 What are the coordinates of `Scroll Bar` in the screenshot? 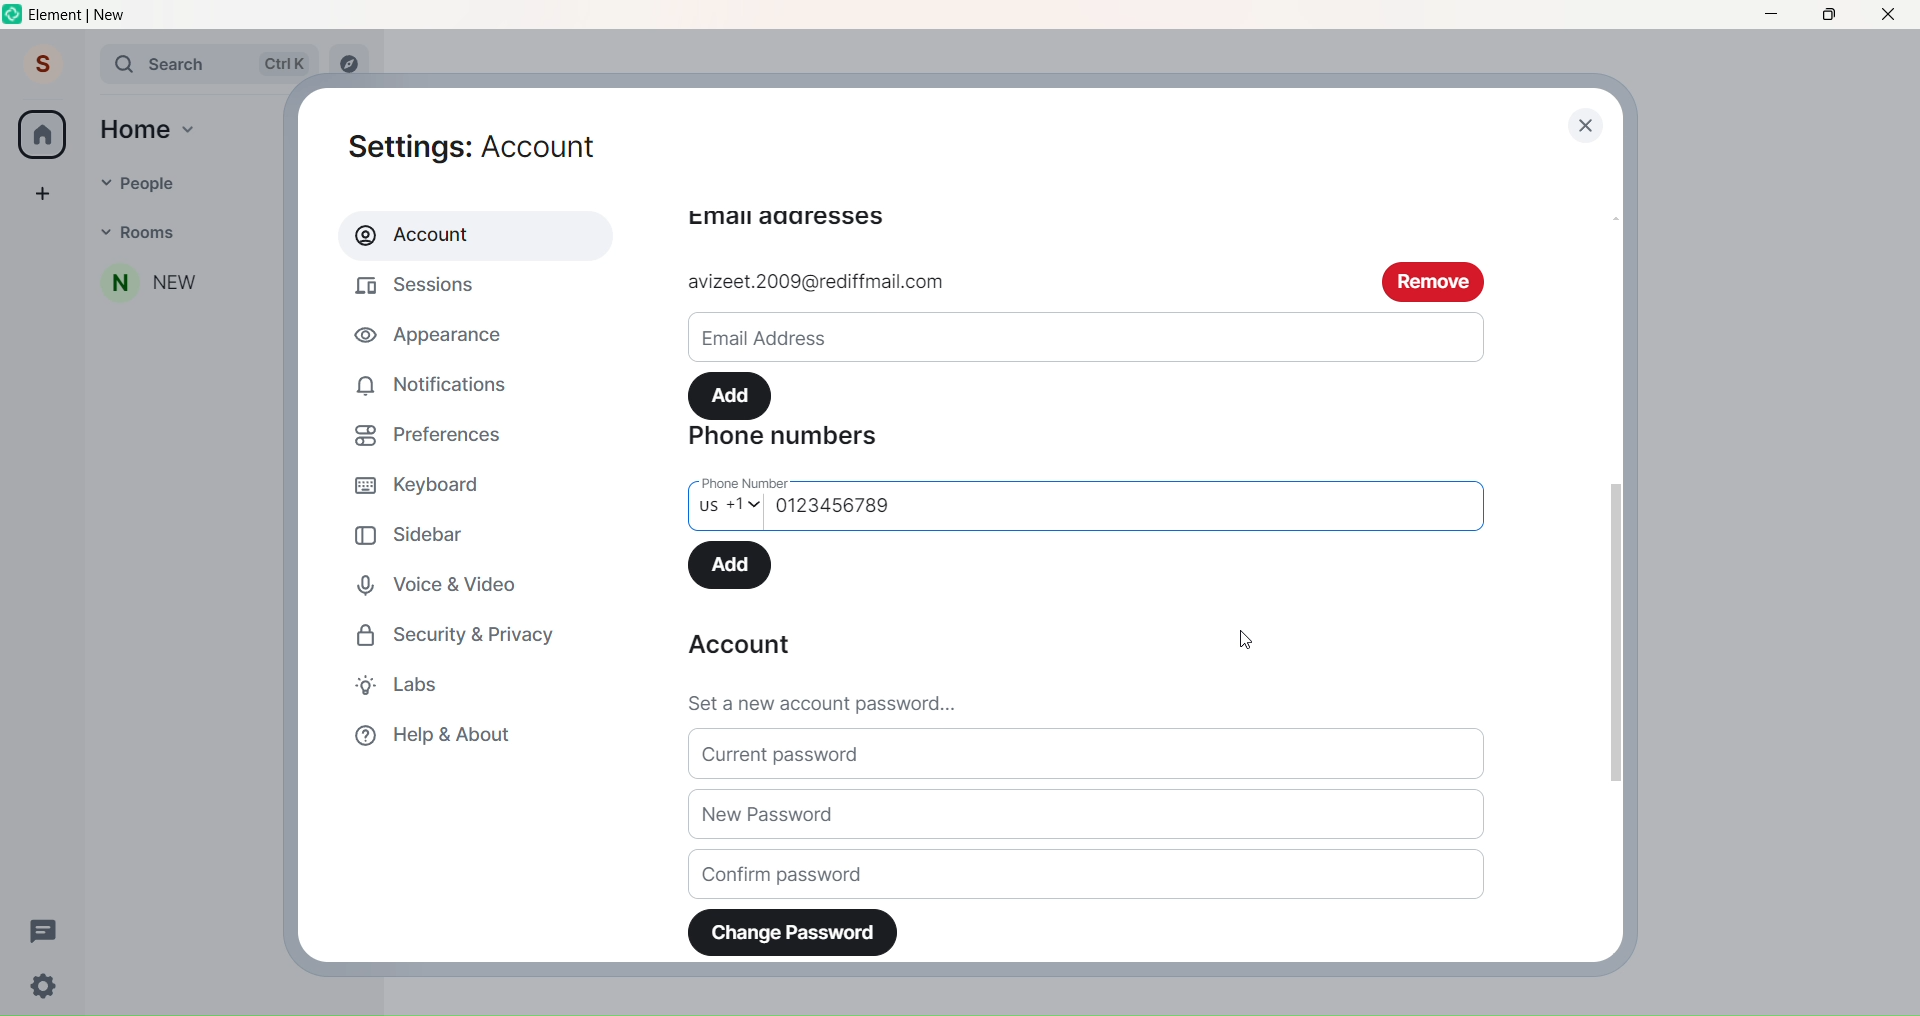 It's located at (1613, 627).